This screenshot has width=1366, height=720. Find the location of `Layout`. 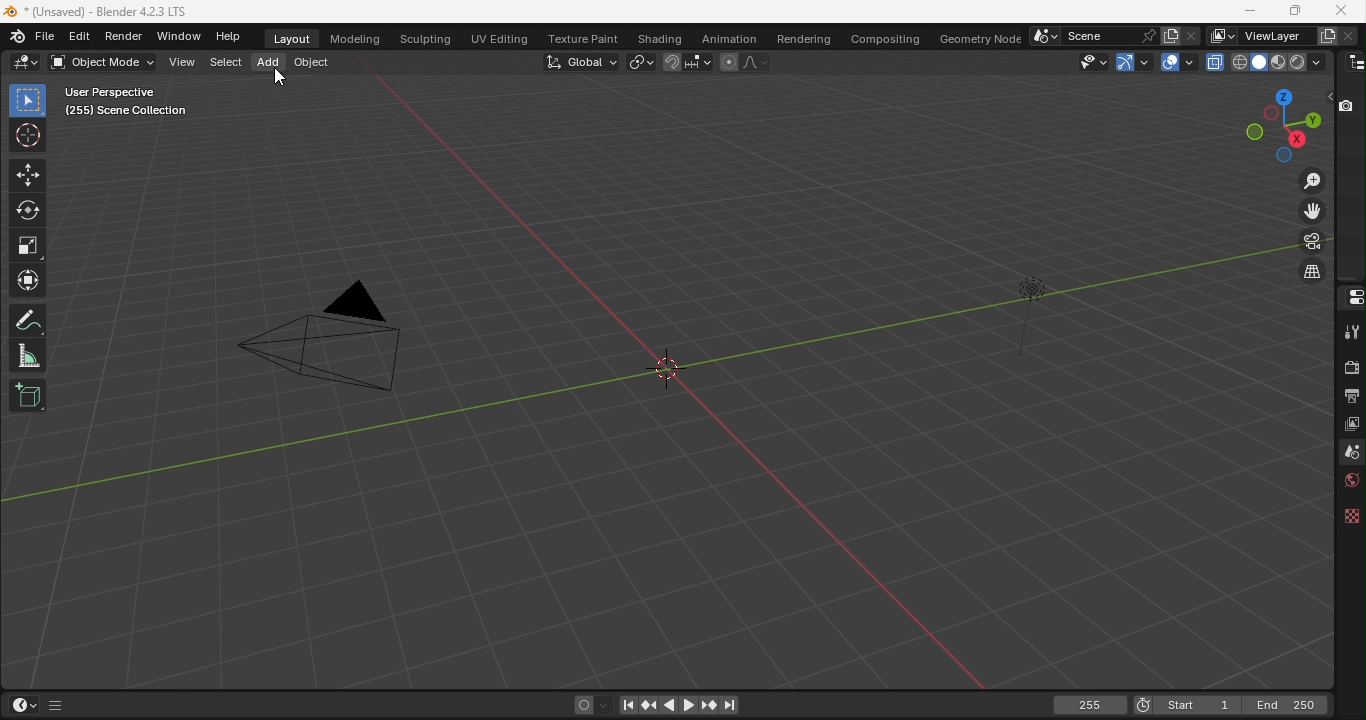

Layout is located at coordinates (292, 39).